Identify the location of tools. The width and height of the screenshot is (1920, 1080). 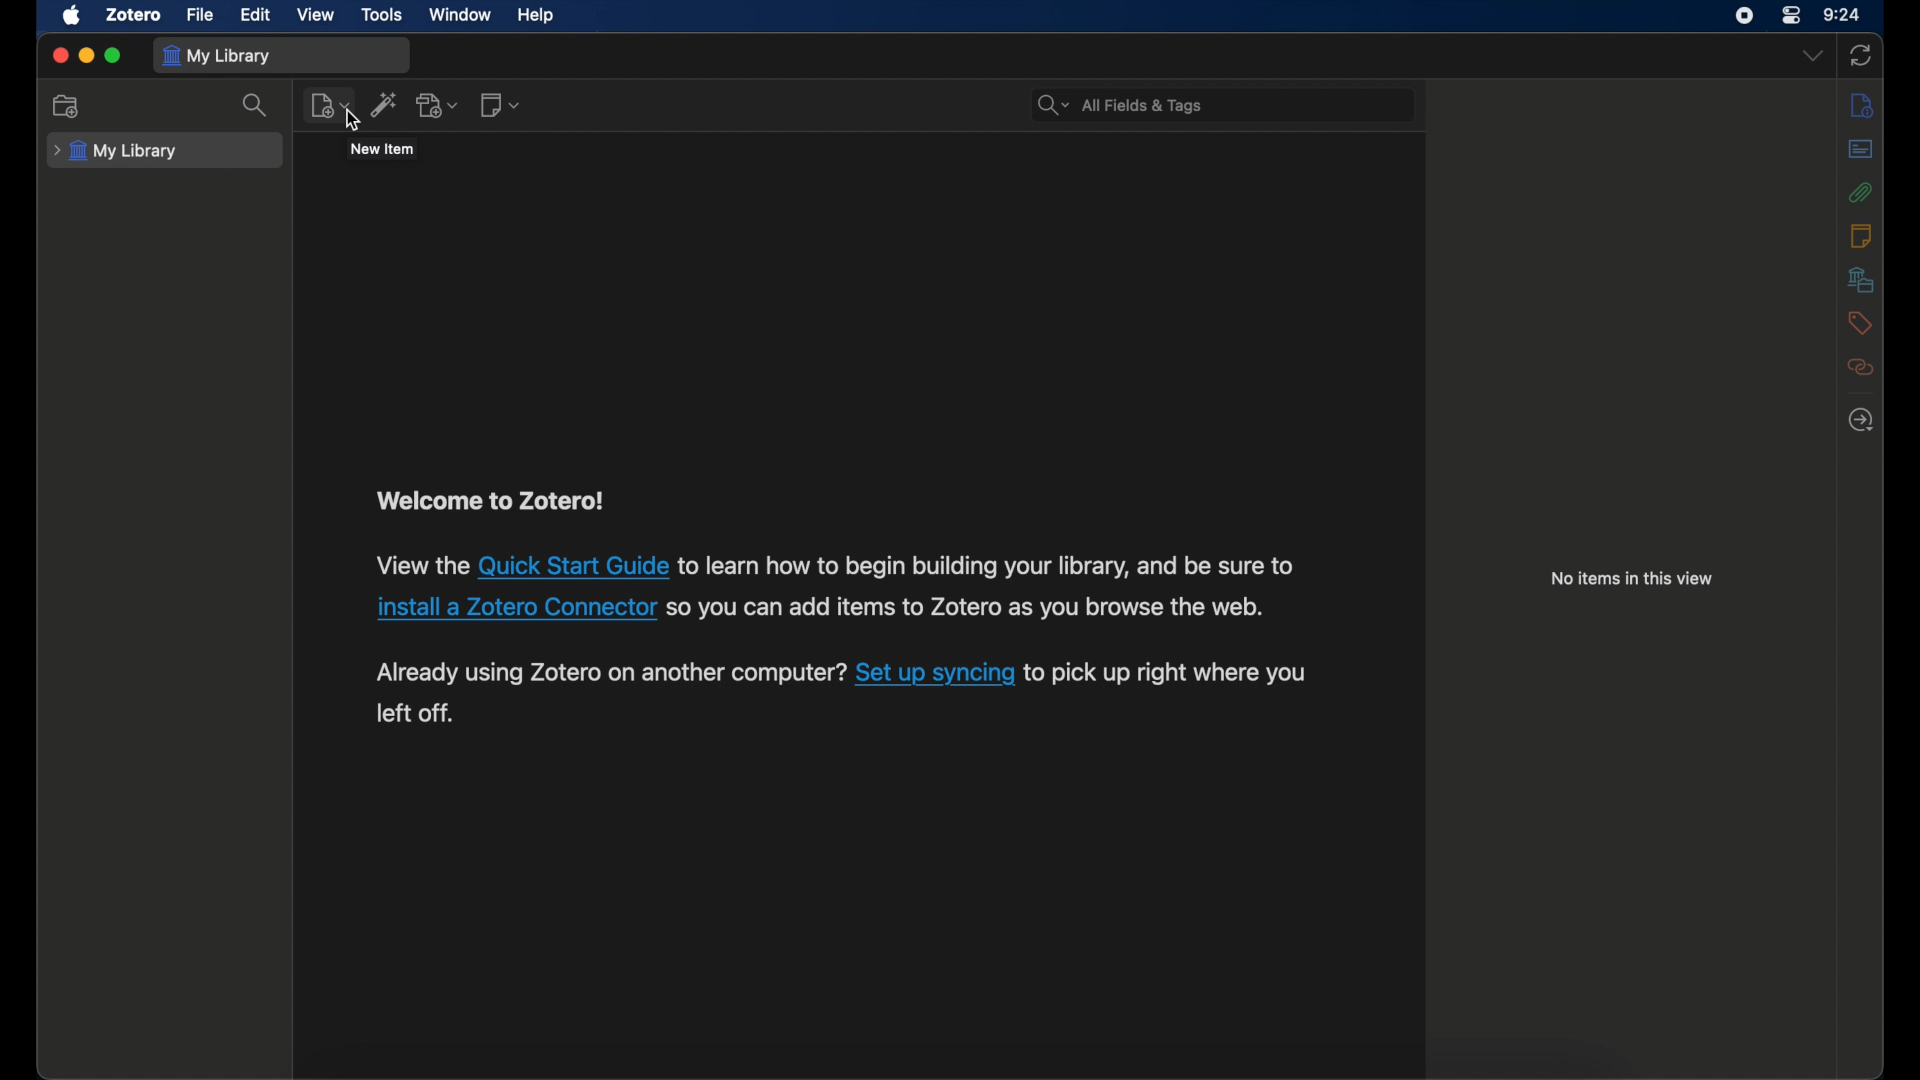
(382, 15).